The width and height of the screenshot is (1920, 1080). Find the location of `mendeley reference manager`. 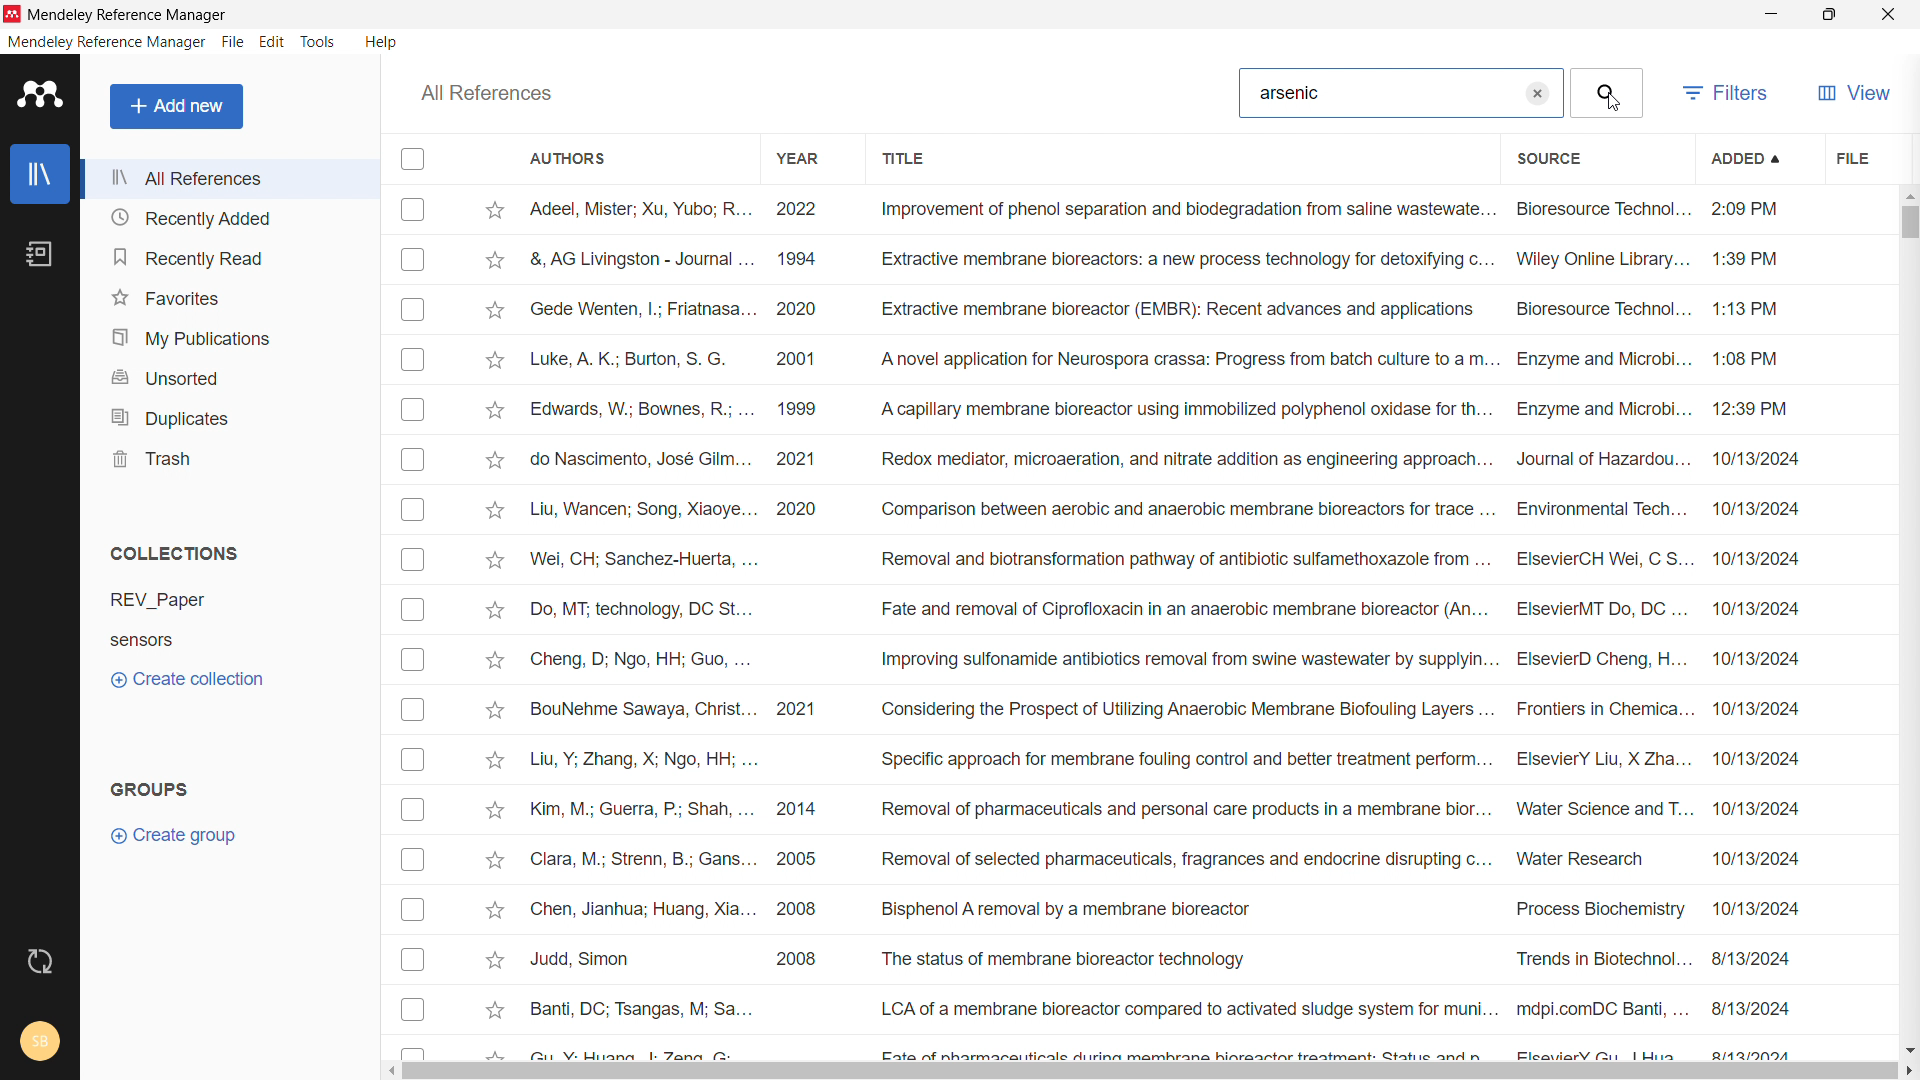

mendeley reference manager is located at coordinates (107, 41).